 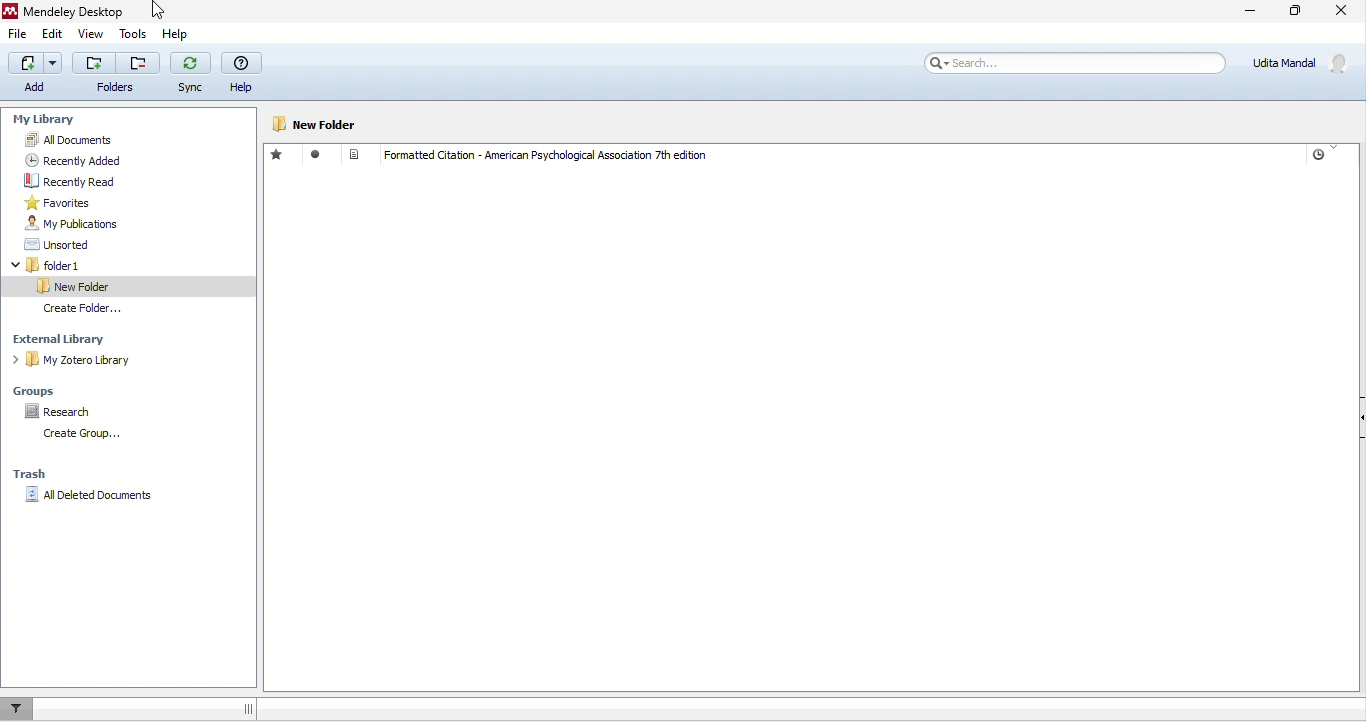 I want to click on help, so click(x=242, y=73).